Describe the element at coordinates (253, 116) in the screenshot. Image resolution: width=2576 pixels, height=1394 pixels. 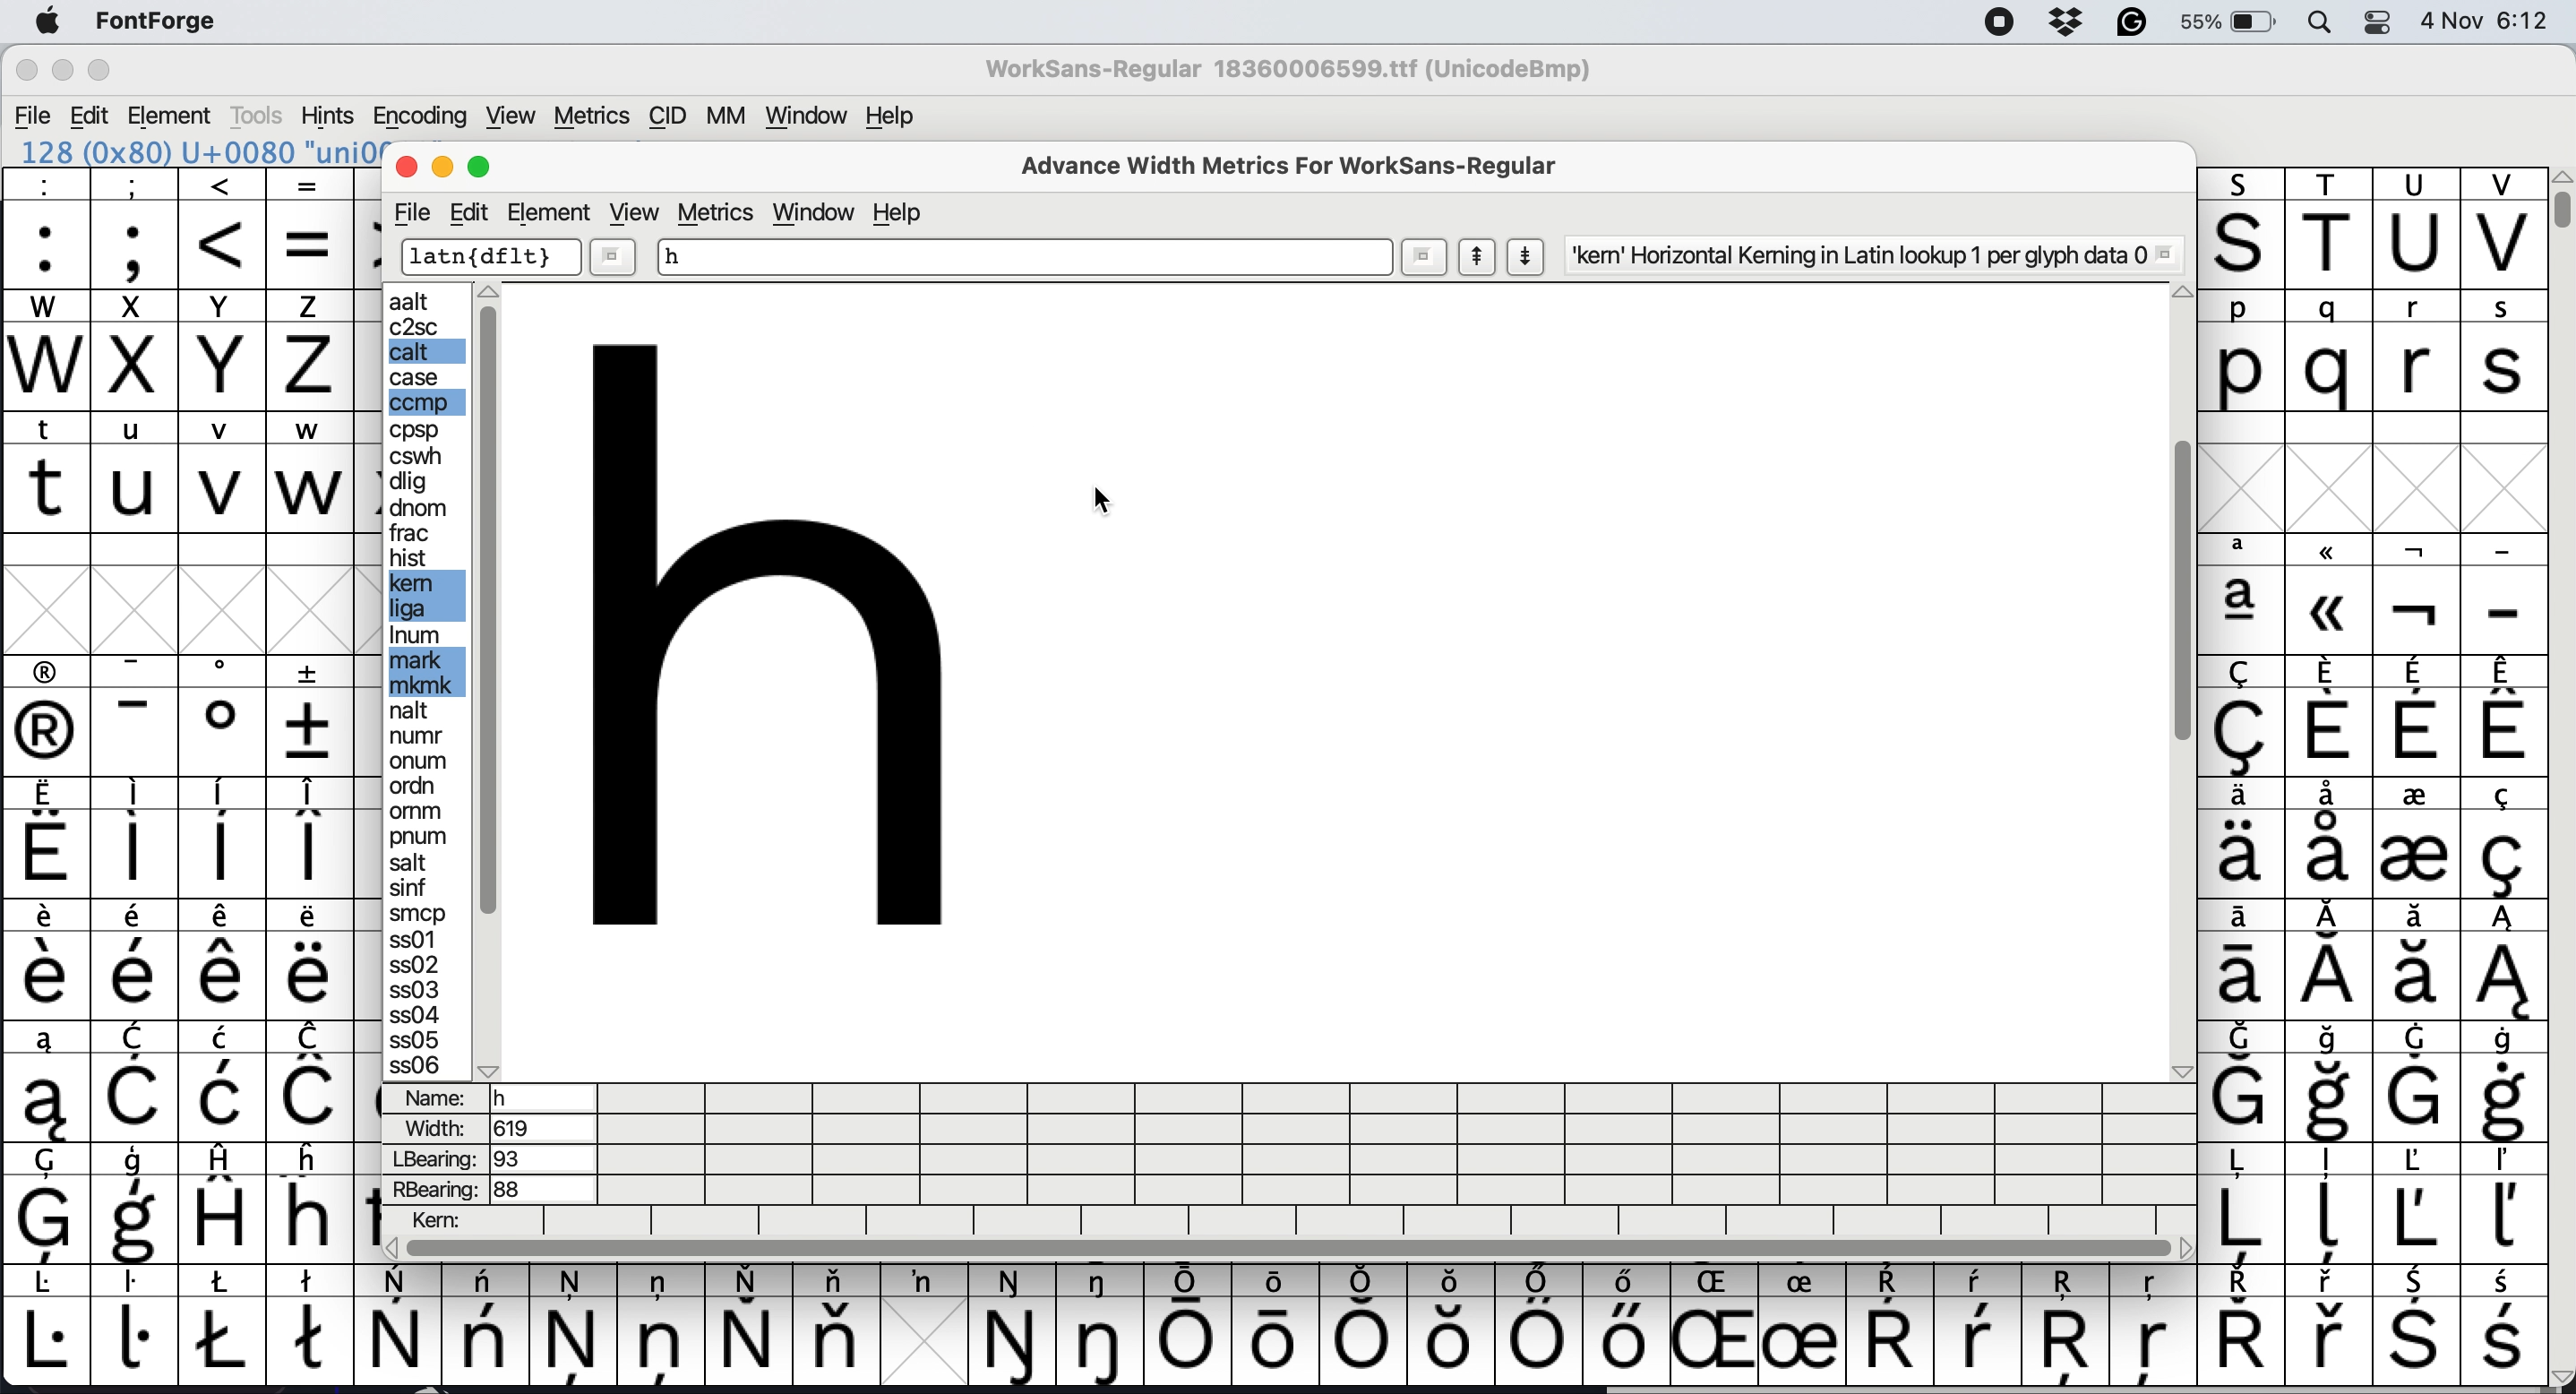
I see `Tools` at that location.